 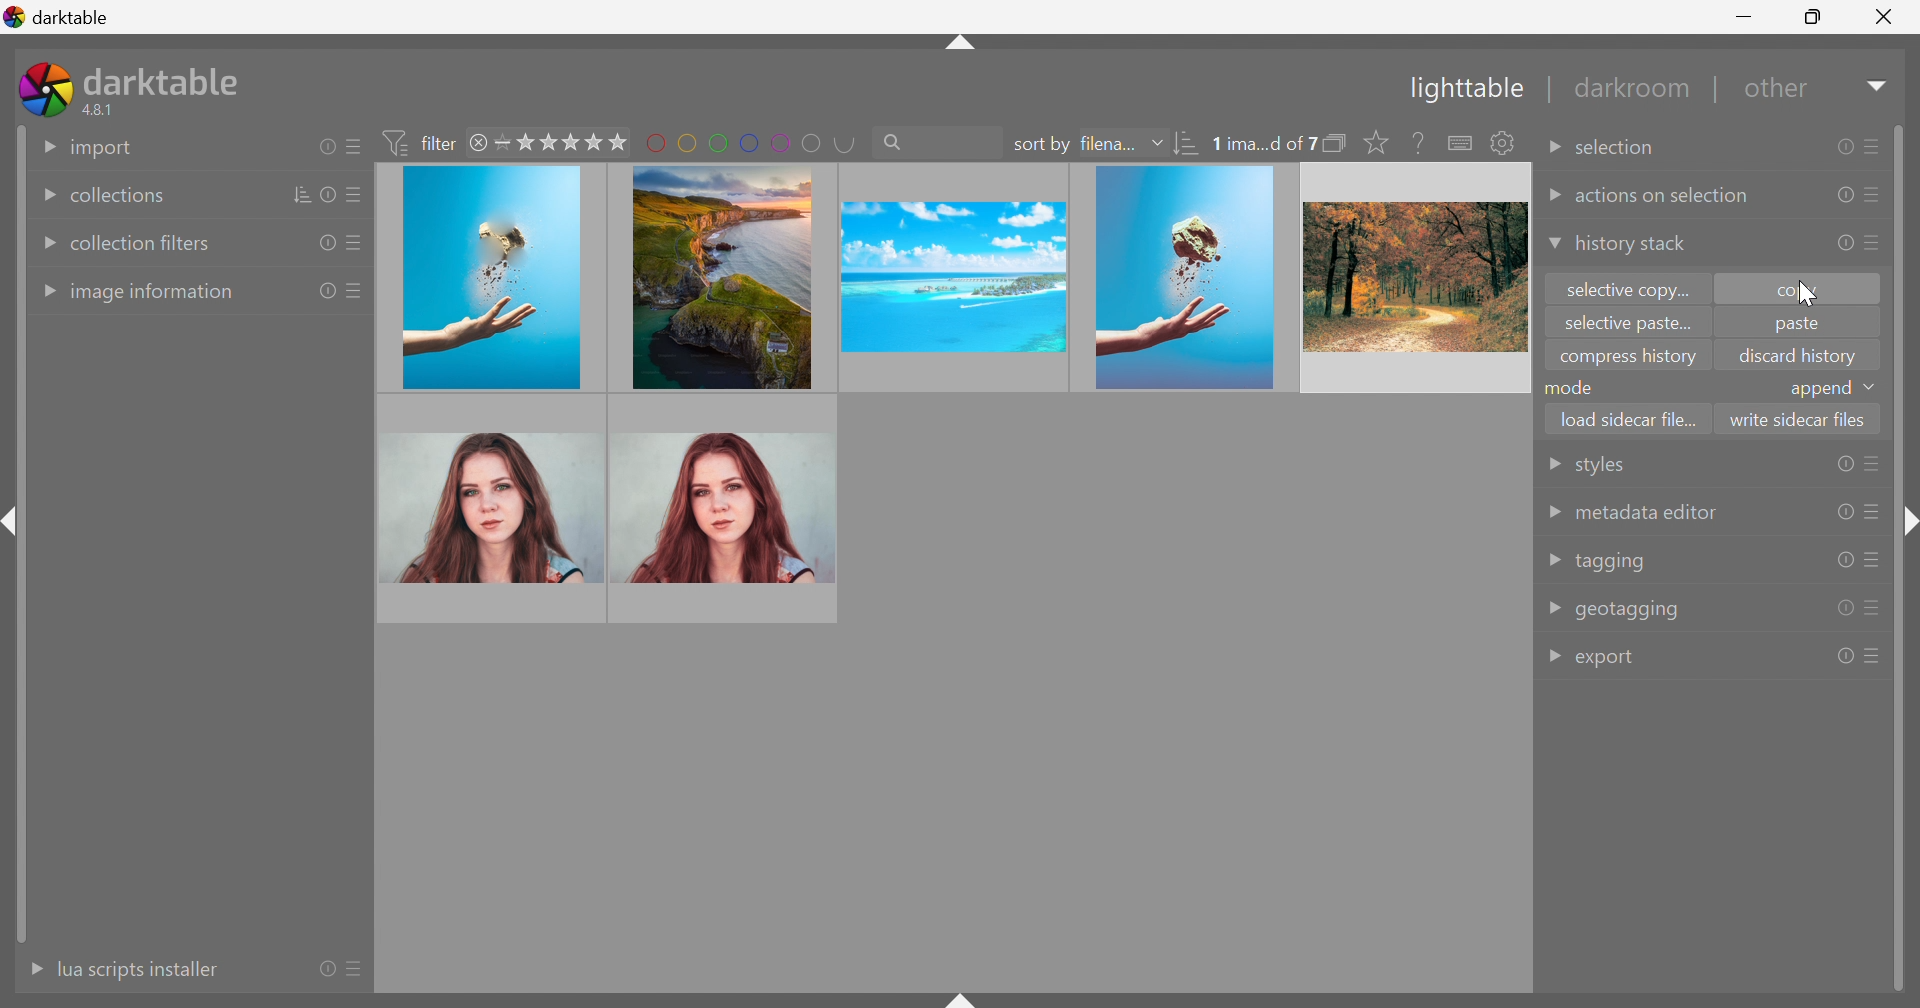 What do you see at coordinates (1819, 390) in the screenshot?
I see `append` at bounding box center [1819, 390].